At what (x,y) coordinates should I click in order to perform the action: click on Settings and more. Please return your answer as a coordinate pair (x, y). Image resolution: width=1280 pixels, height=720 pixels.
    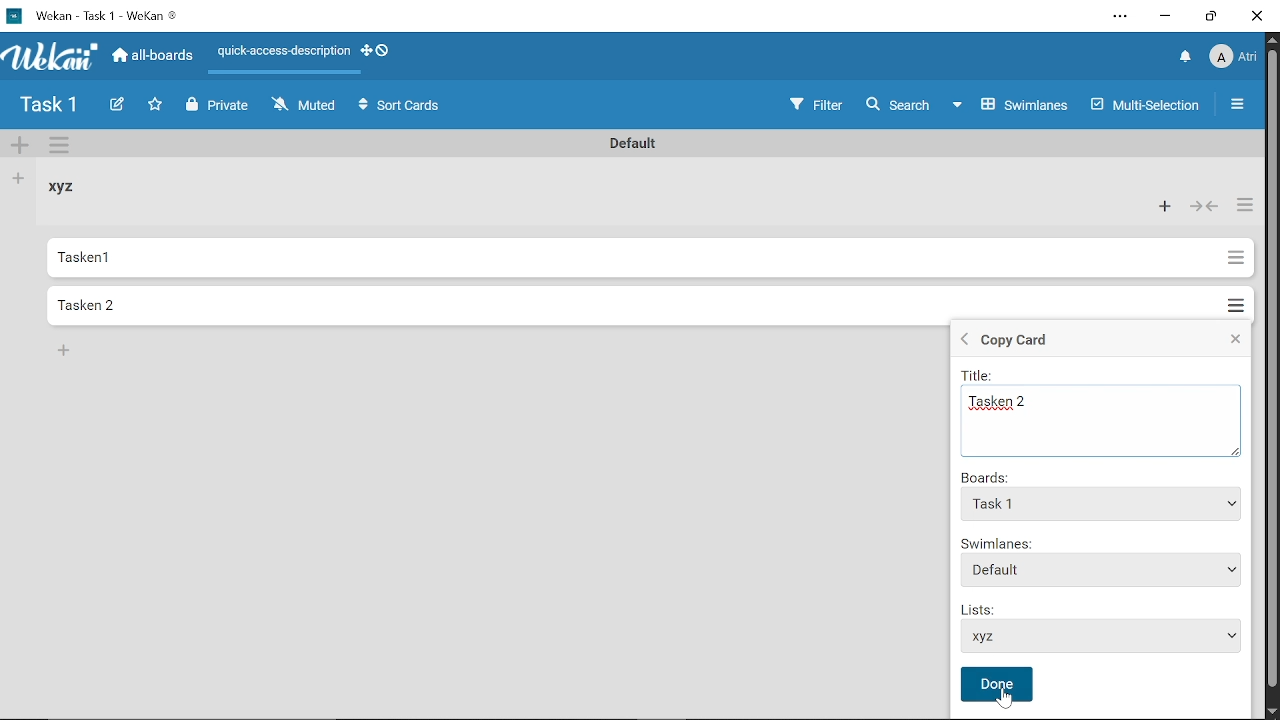
    Looking at the image, I should click on (1116, 17).